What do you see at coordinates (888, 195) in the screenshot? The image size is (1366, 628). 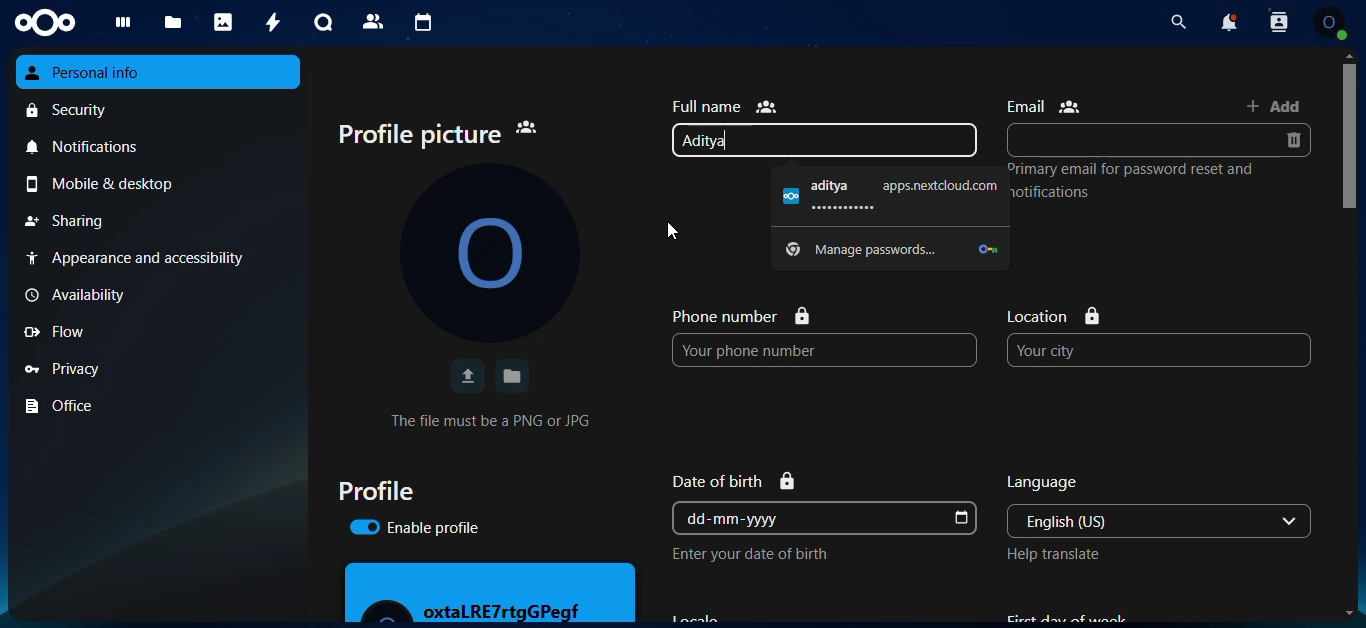 I see `aditya  appsnextdoud.com ............` at bounding box center [888, 195].